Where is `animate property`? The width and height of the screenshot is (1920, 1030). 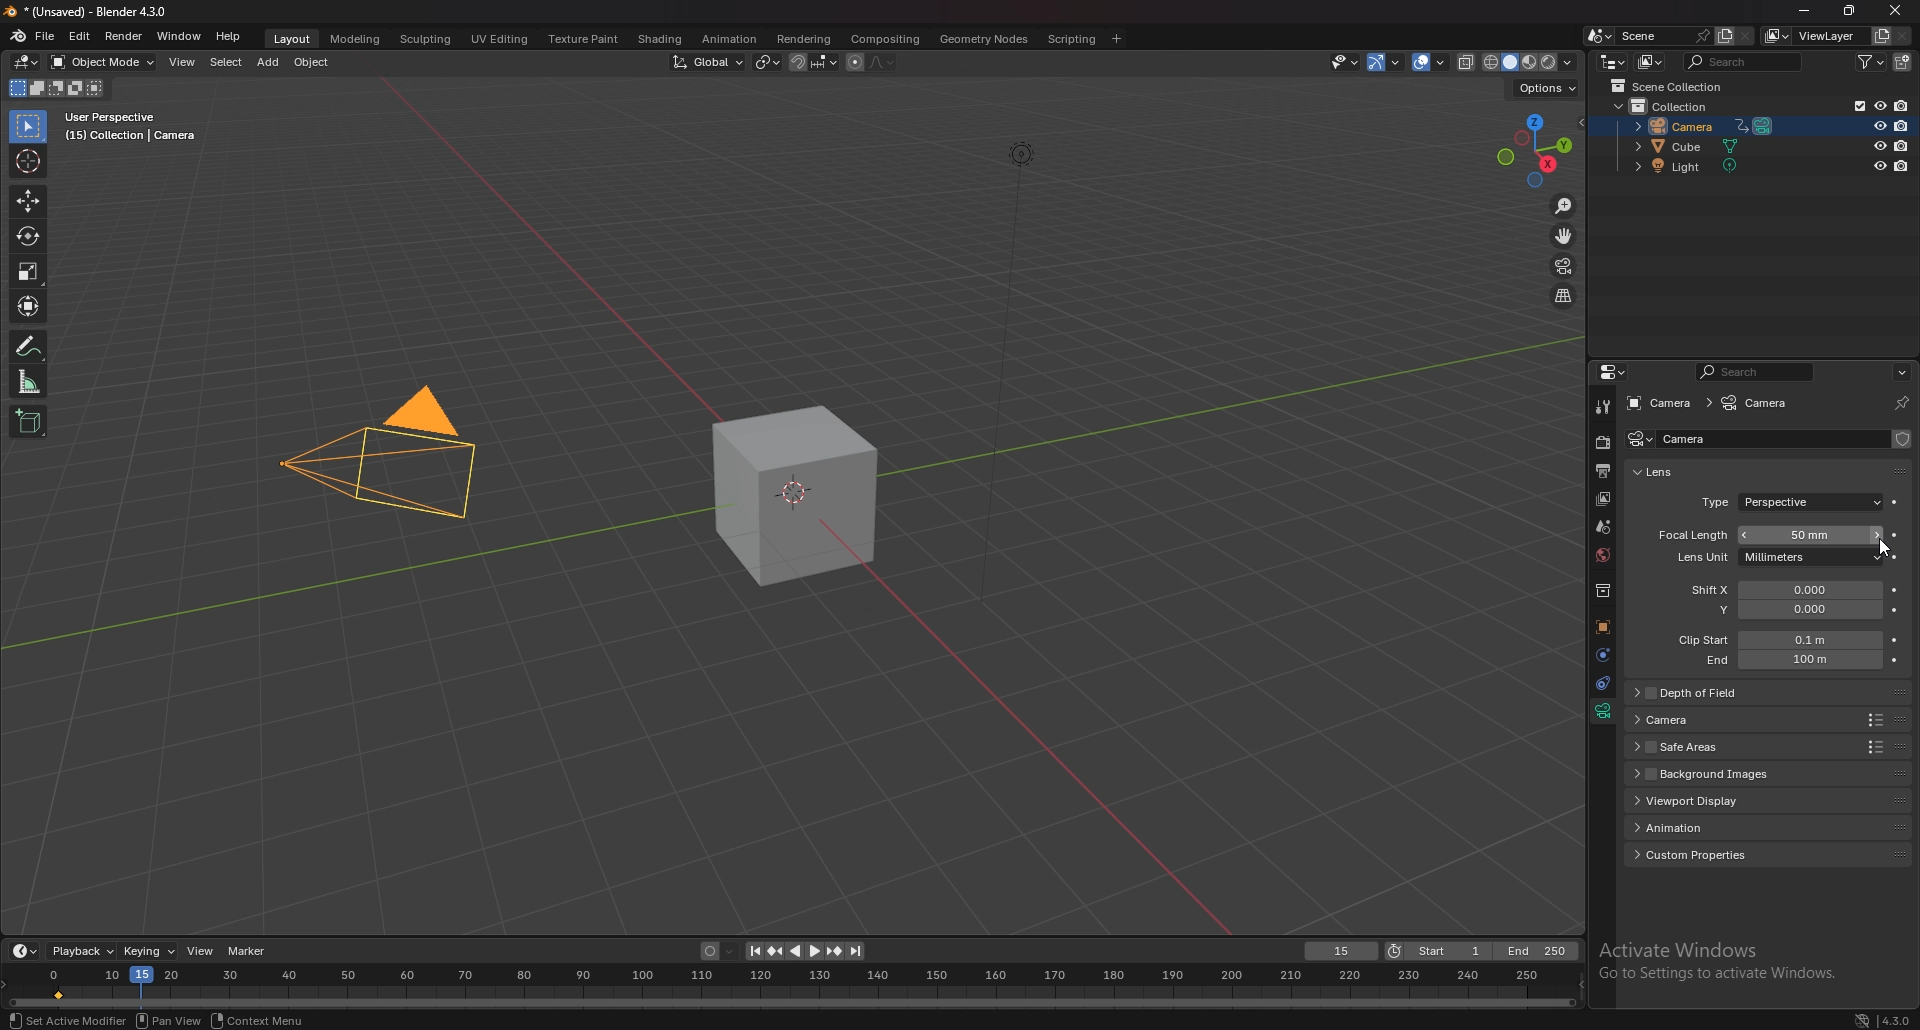 animate property is located at coordinates (1898, 592).